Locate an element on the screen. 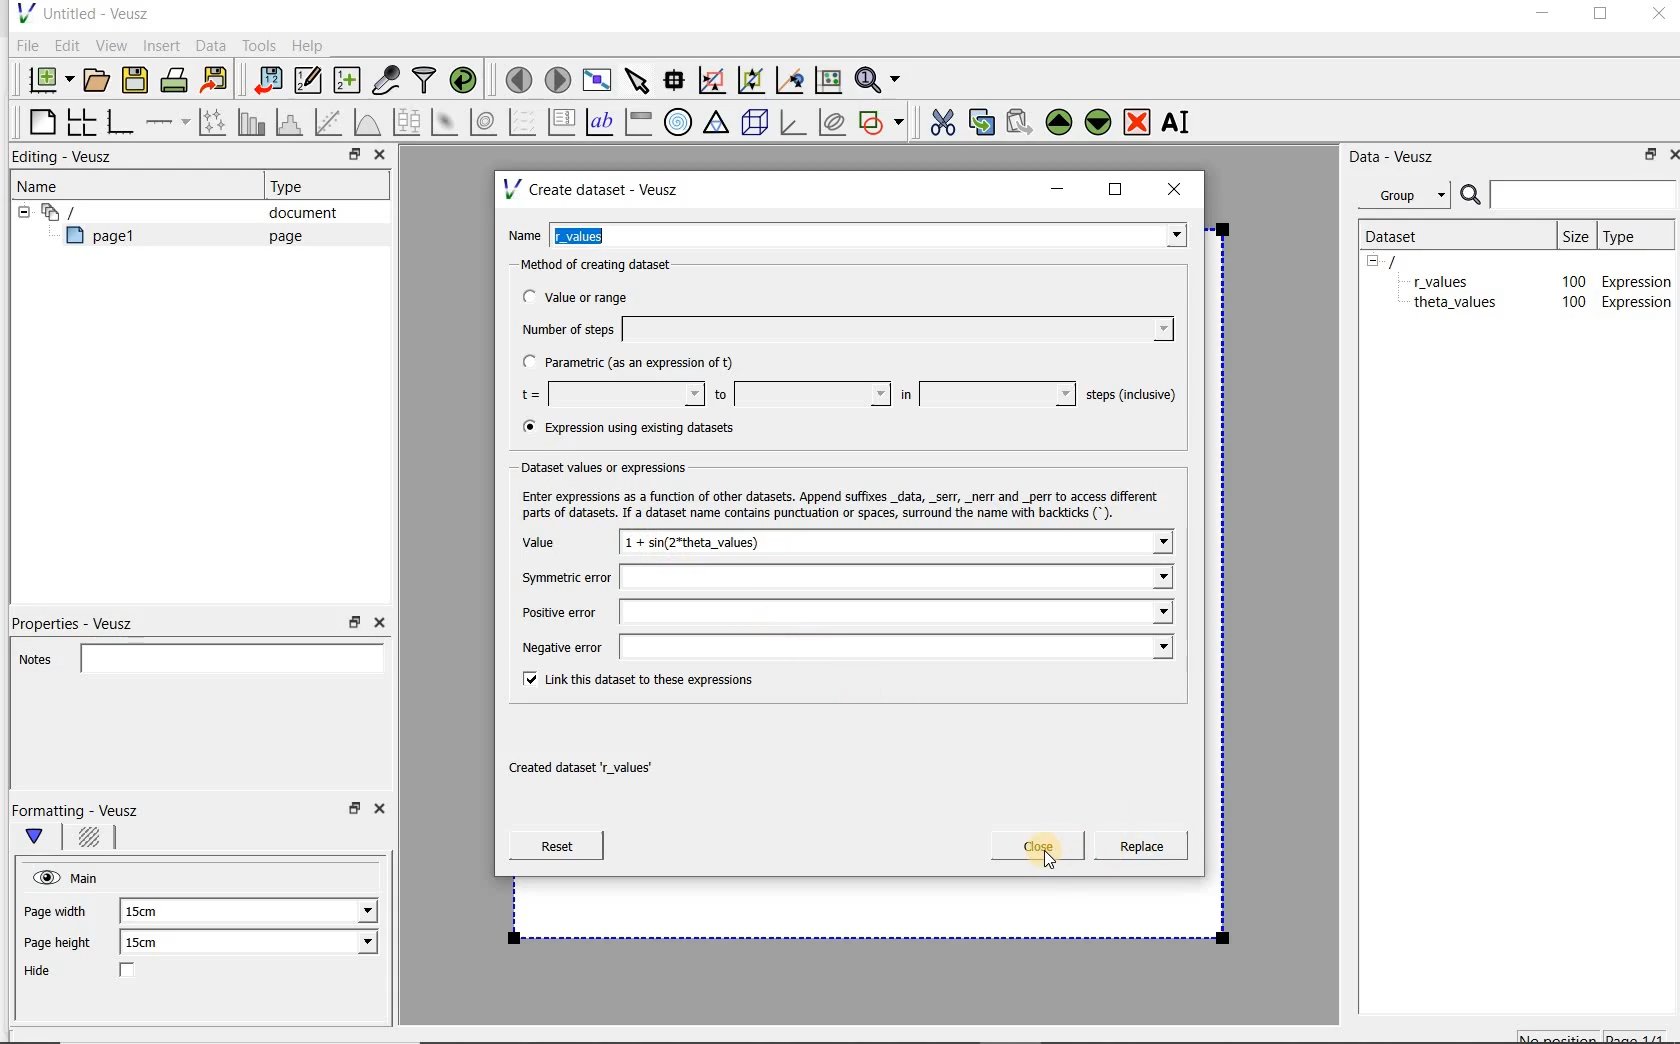  View is located at coordinates (111, 43).